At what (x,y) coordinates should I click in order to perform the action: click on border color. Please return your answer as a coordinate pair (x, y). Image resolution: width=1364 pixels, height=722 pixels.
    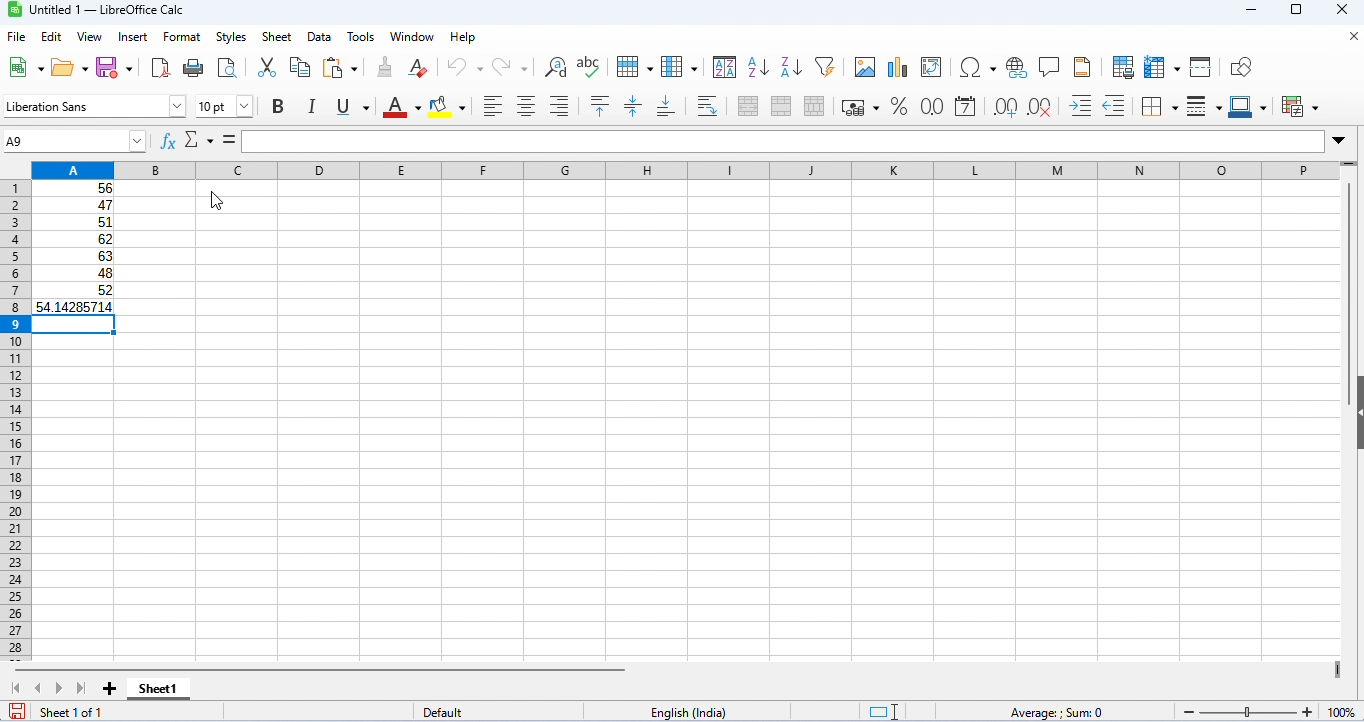
    Looking at the image, I should click on (1251, 106).